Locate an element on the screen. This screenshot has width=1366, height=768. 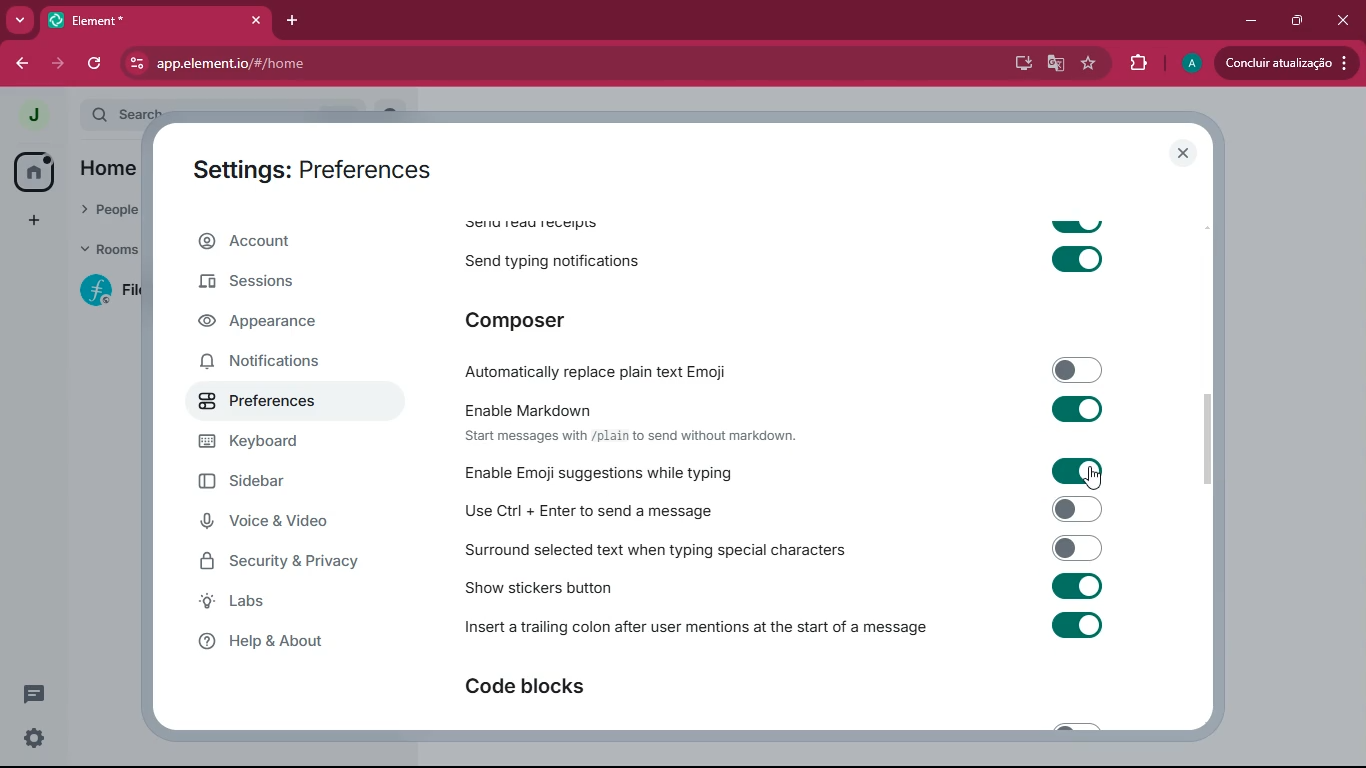
close is located at coordinates (1342, 17).